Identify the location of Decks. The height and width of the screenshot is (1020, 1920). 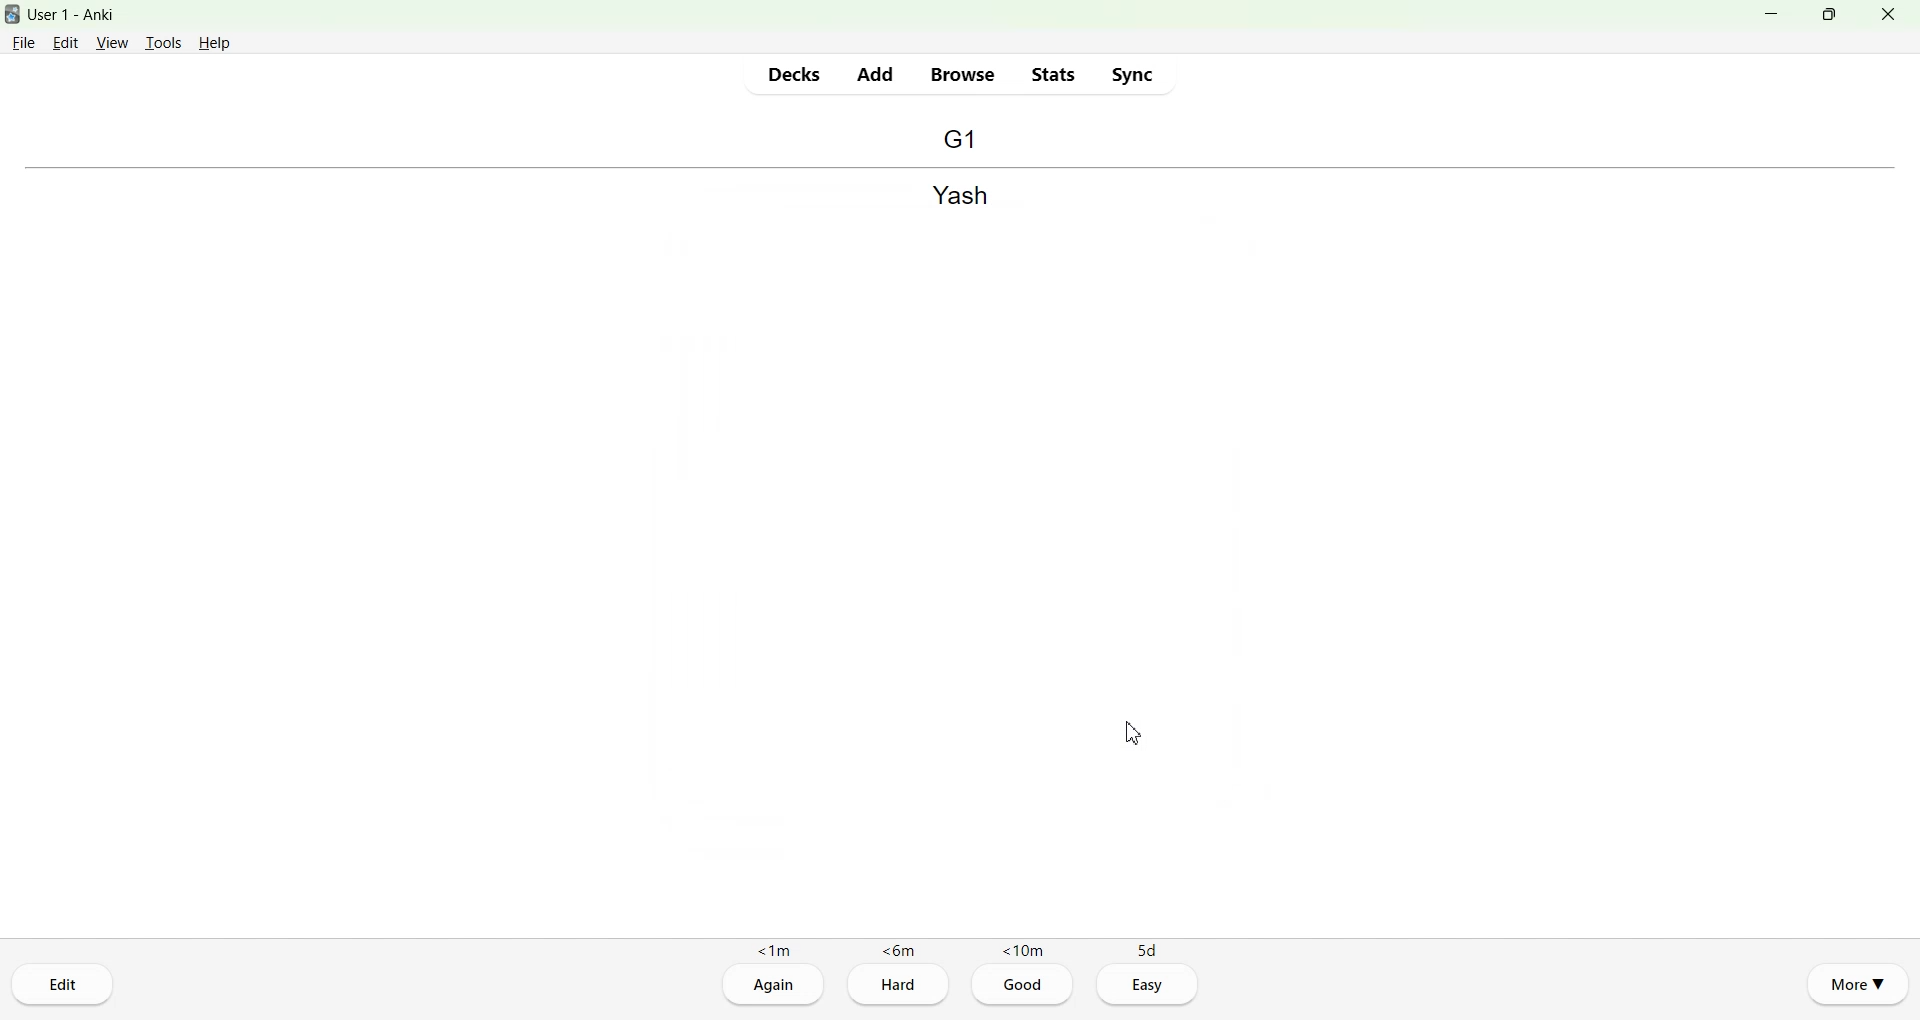
(795, 74).